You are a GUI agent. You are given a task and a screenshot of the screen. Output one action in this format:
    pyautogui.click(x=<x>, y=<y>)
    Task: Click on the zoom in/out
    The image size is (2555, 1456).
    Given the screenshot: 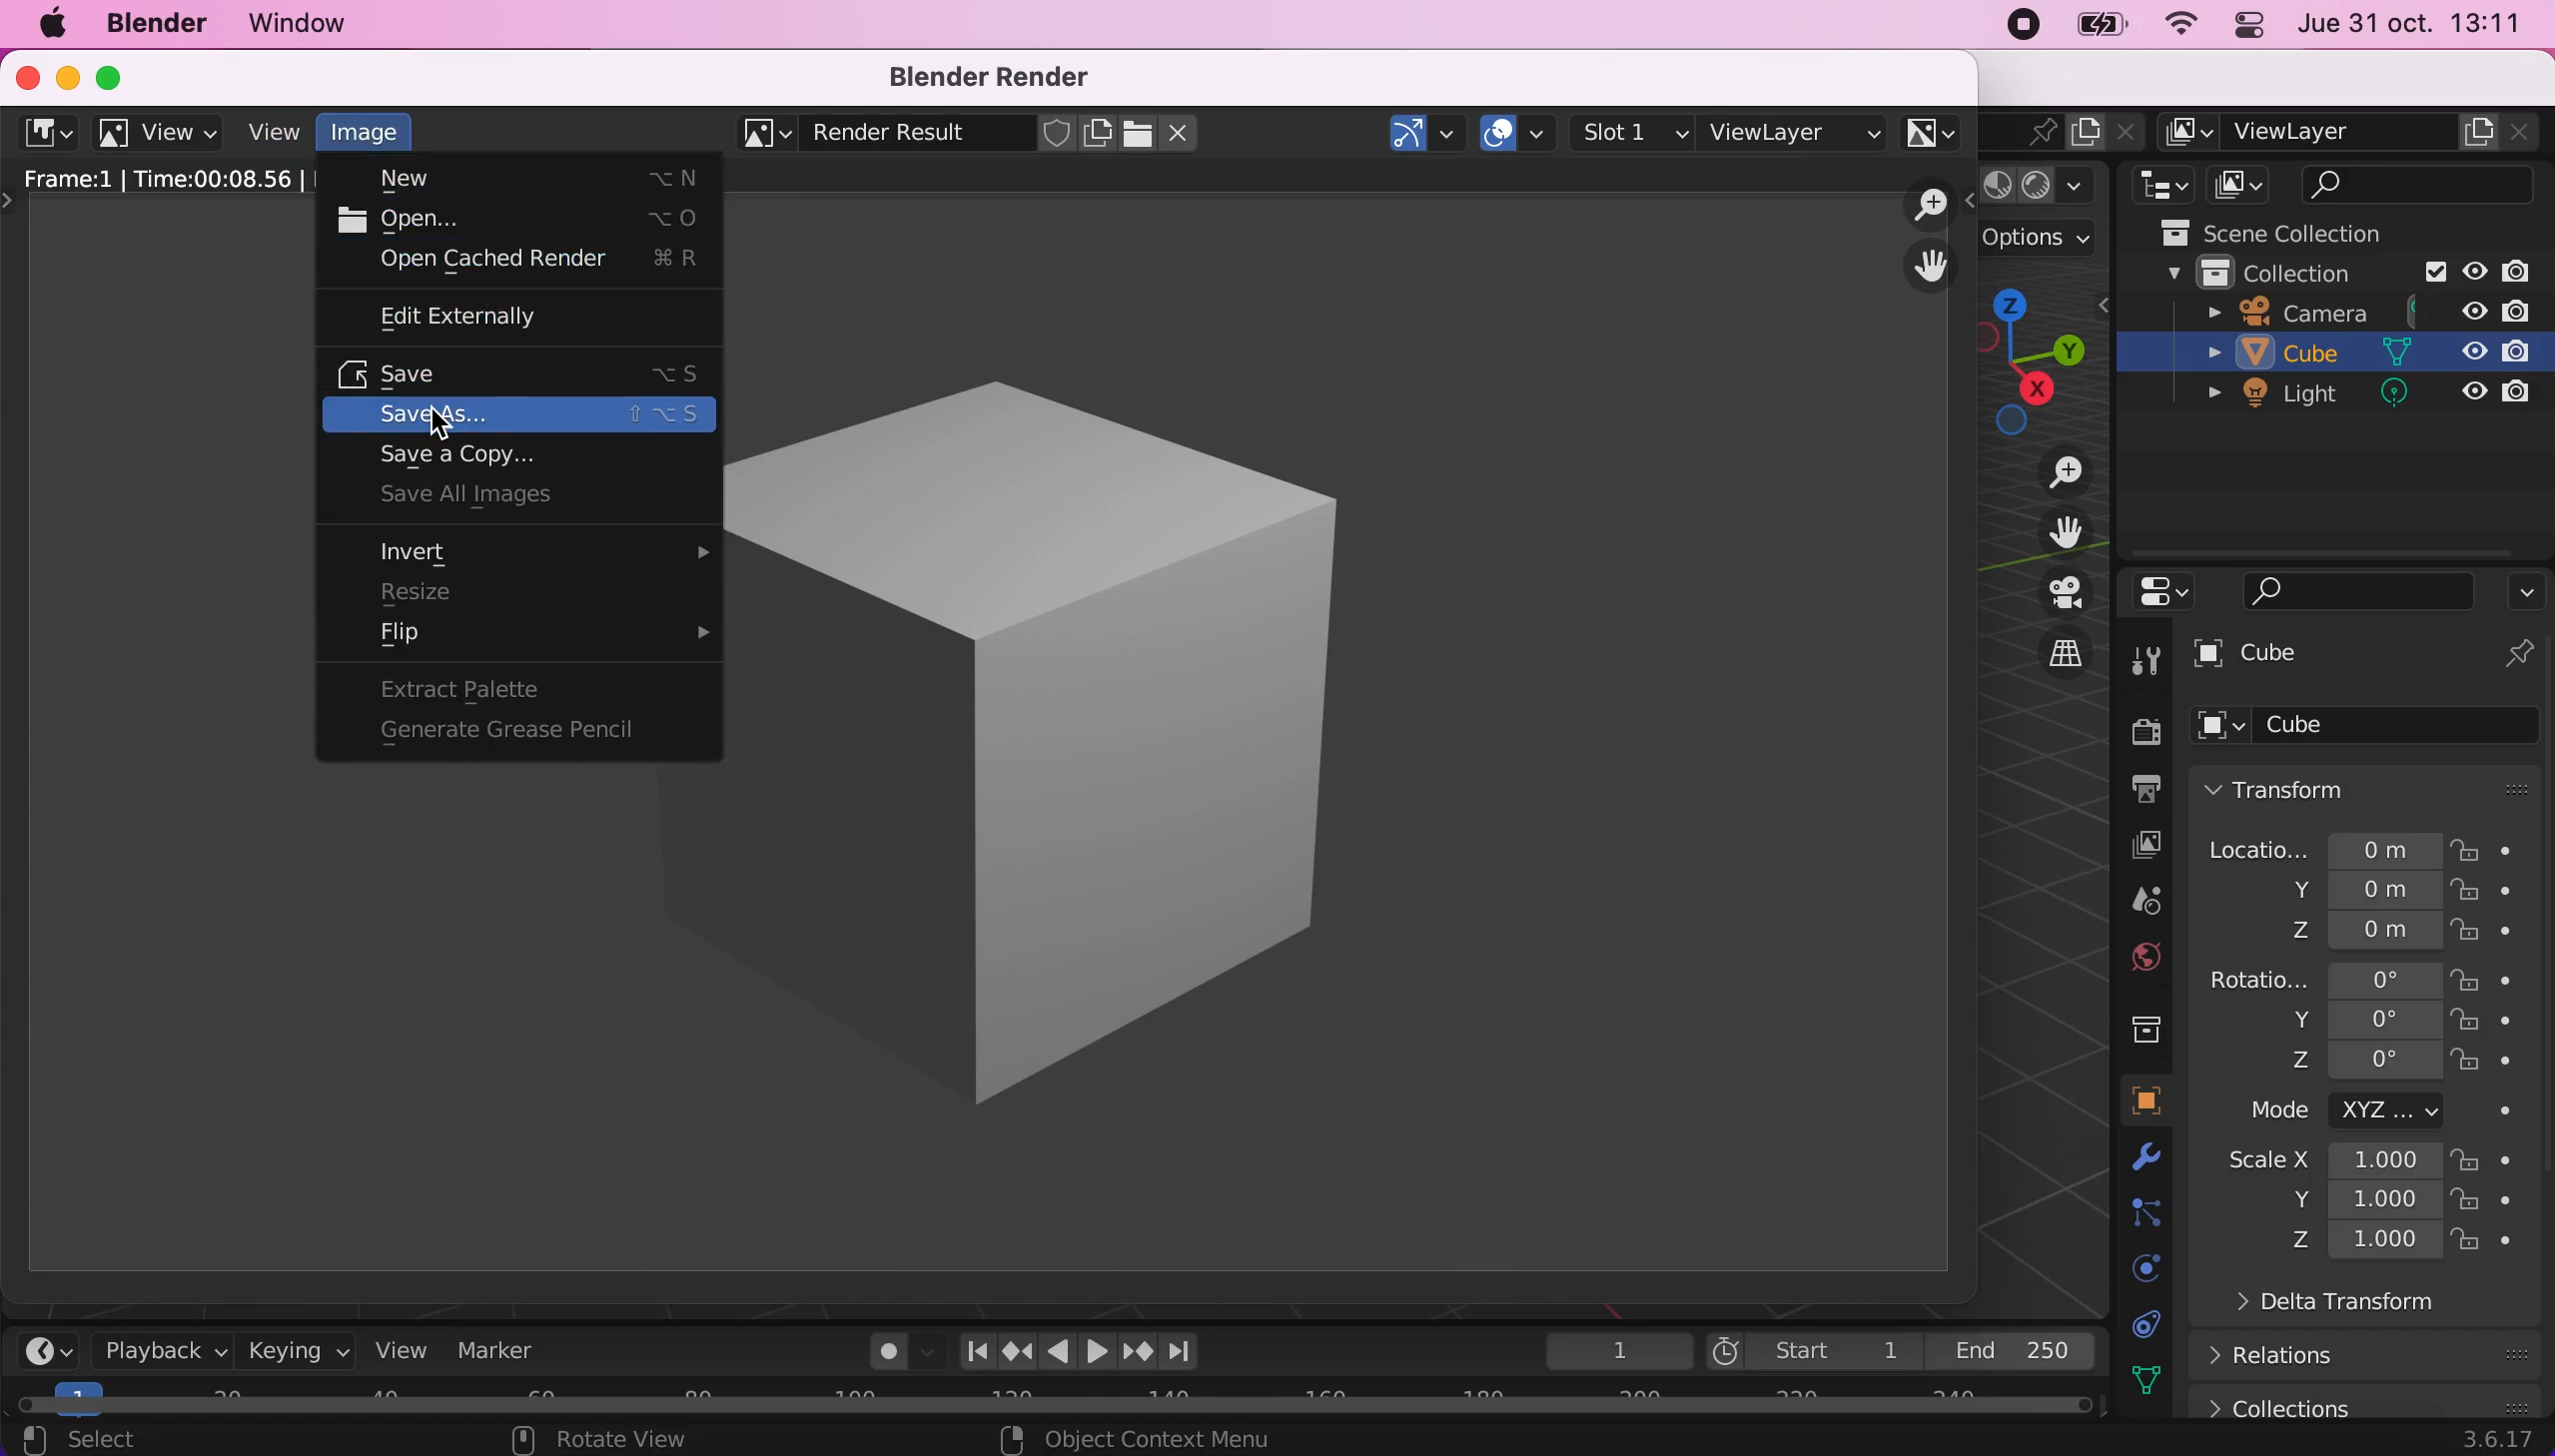 What is the action you would take?
    pyautogui.click(x=2049, y=473)
    